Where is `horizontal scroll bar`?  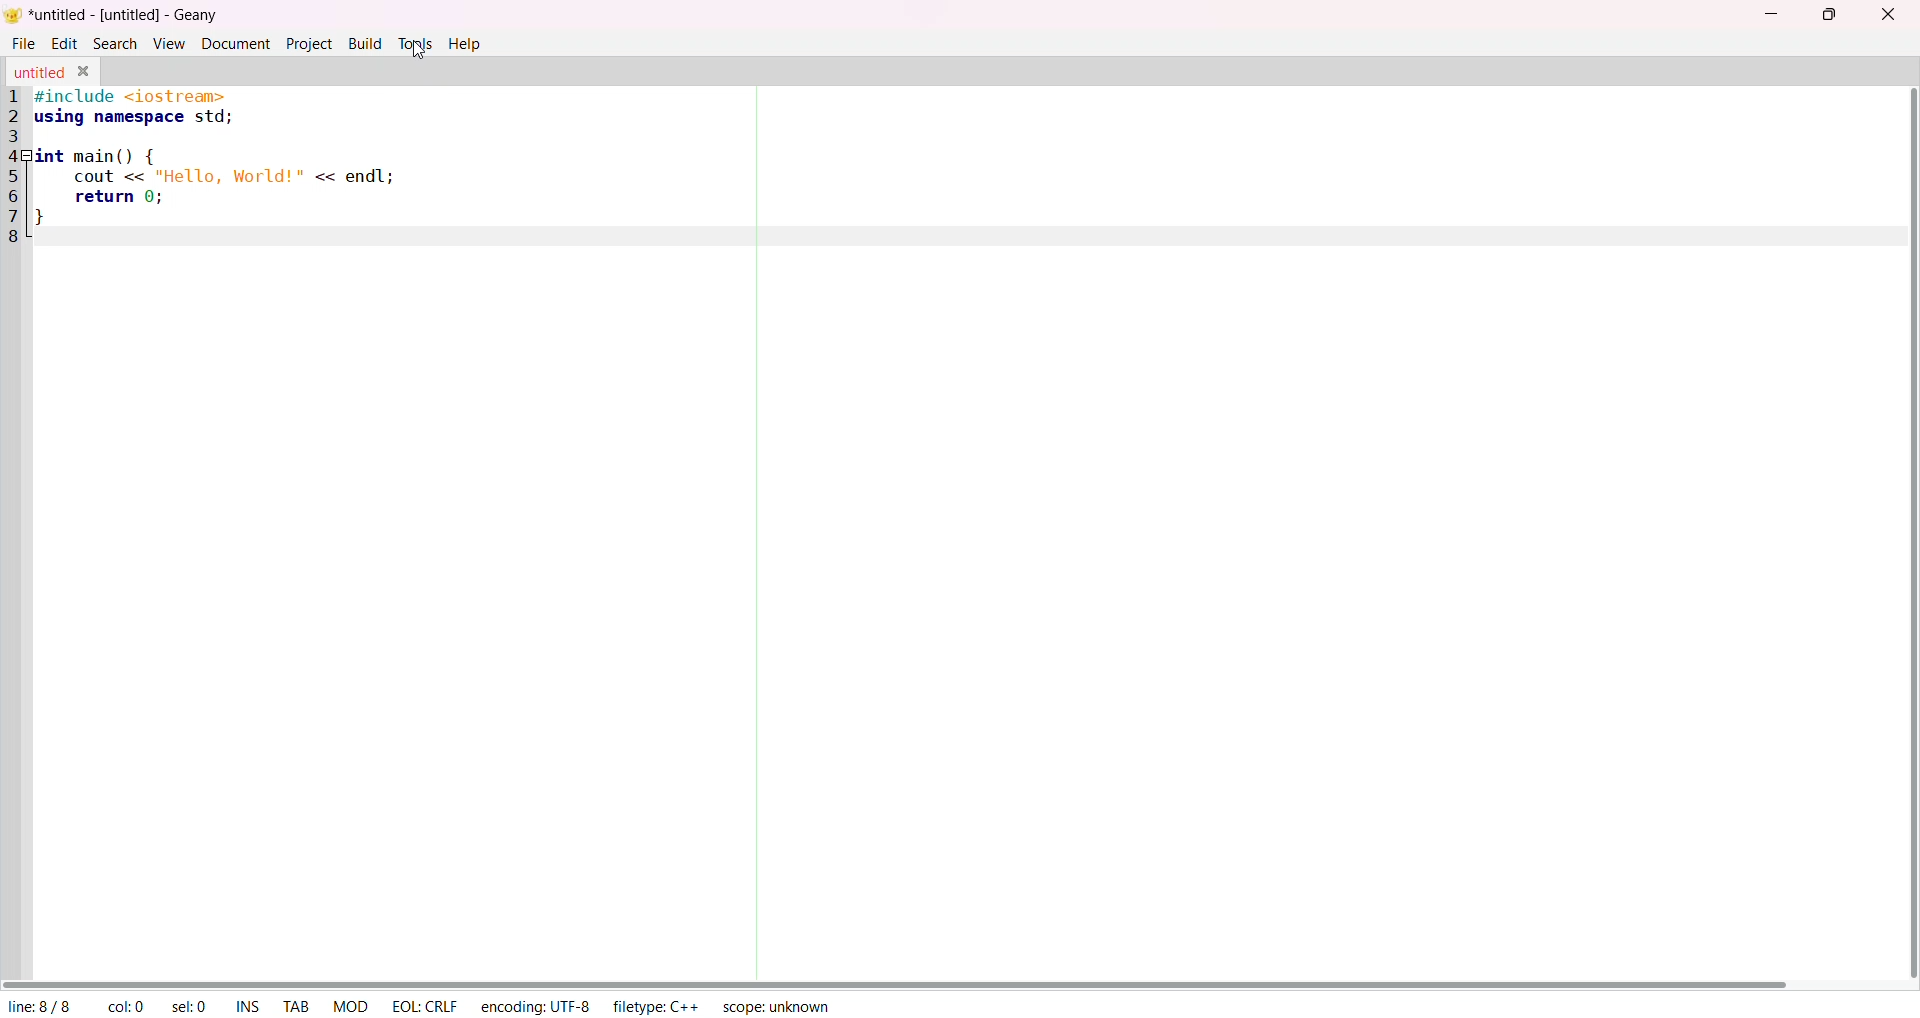 horizontal scroll bar is located at coordinates (904, 980).